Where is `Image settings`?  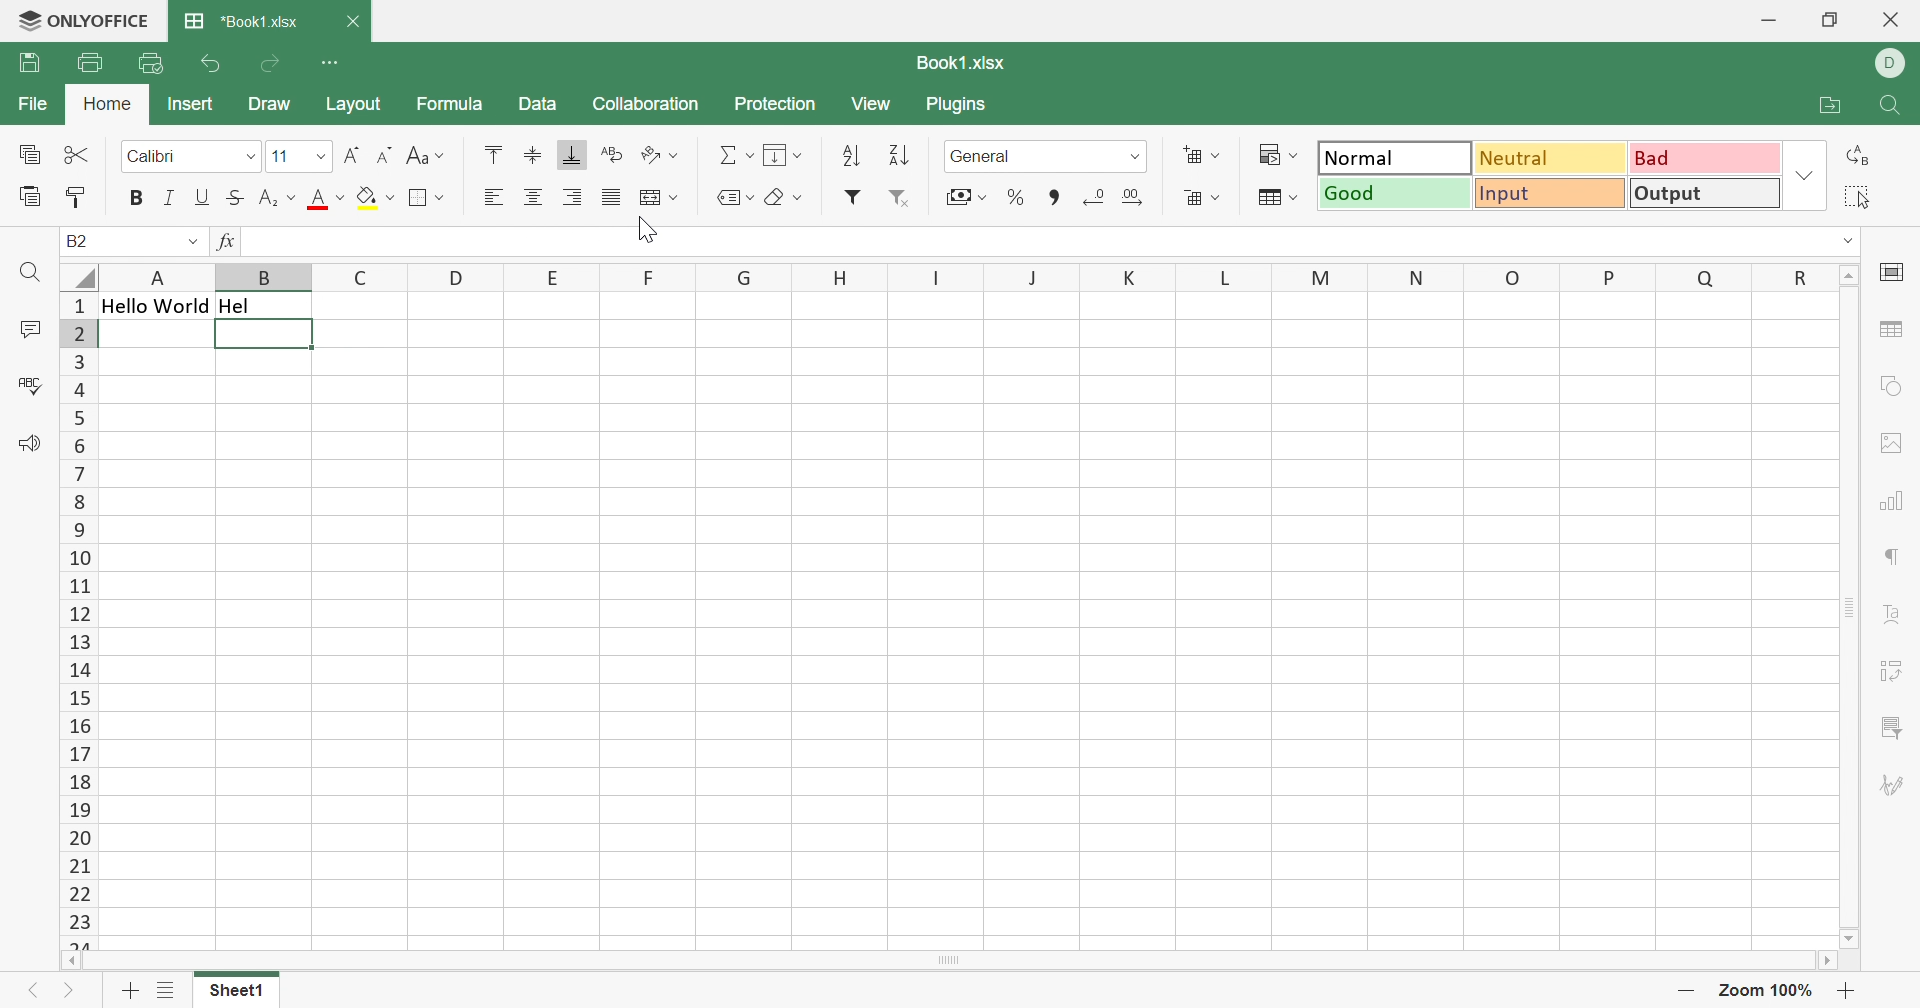 Image settings is located at coordinates (1897, 442).